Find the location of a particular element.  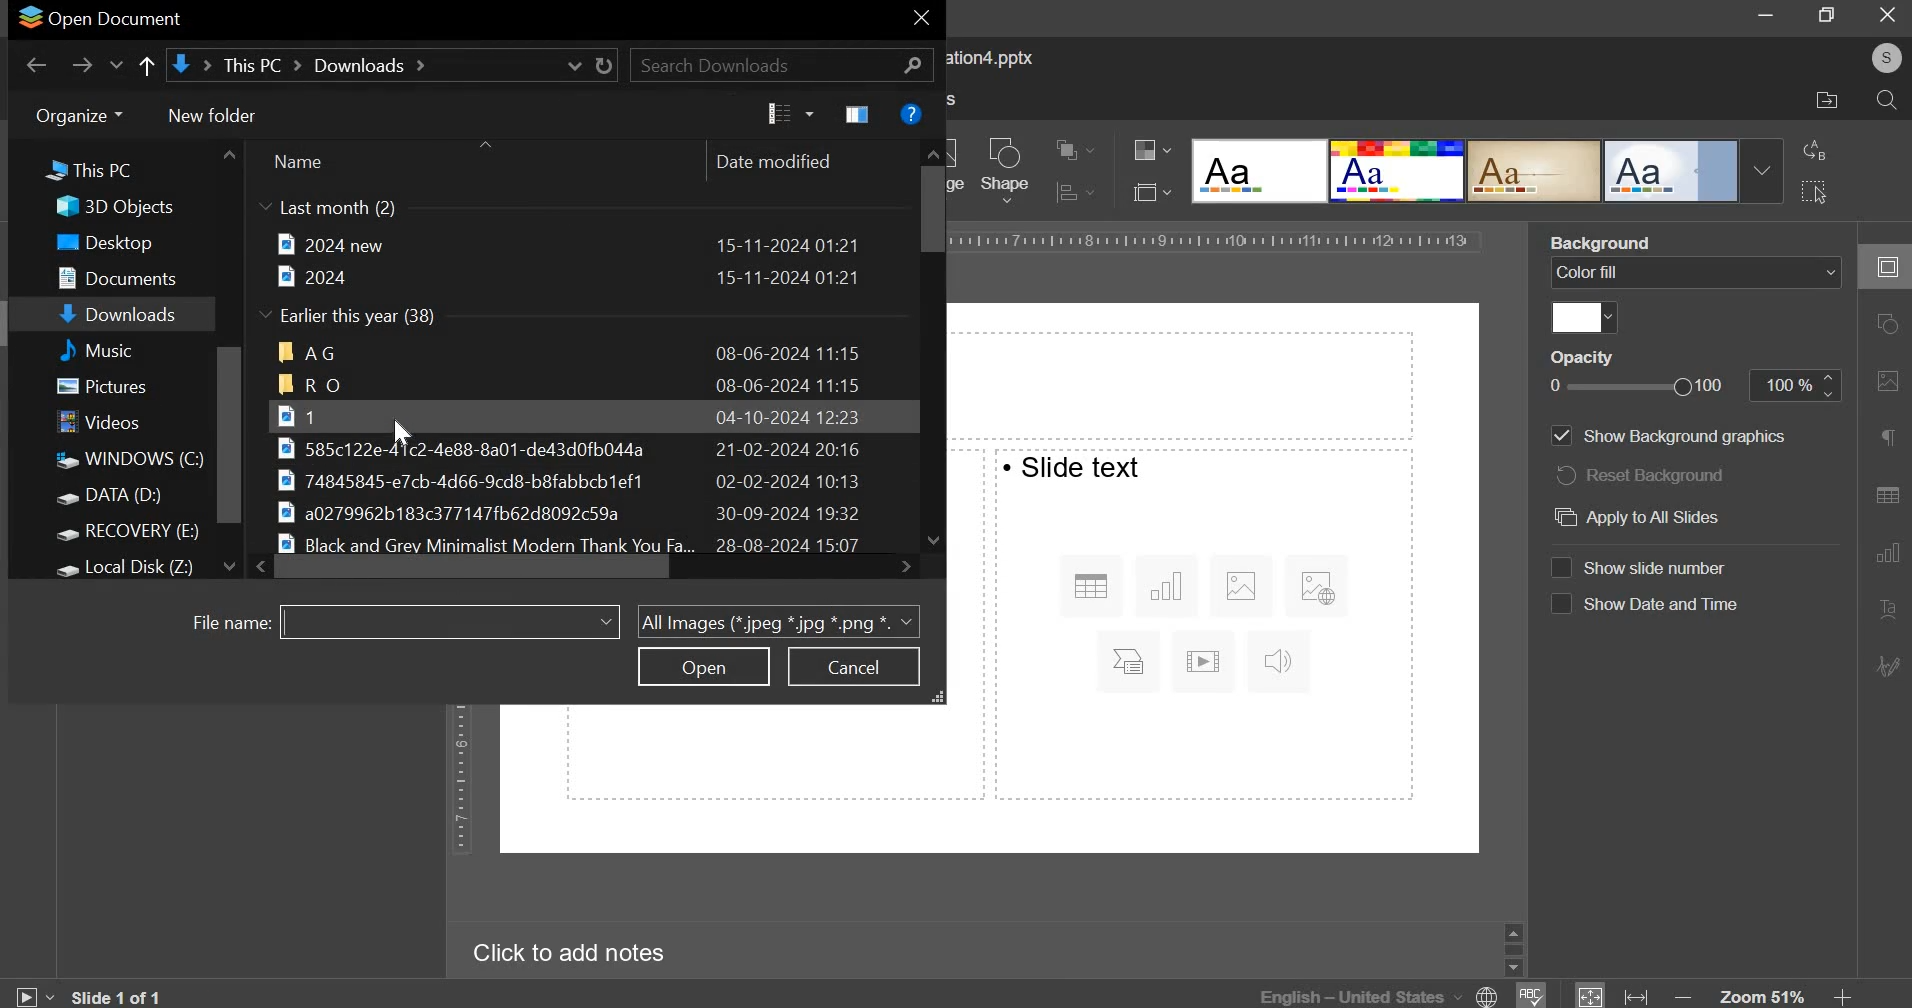

select is located at coordinates (1813, 190).